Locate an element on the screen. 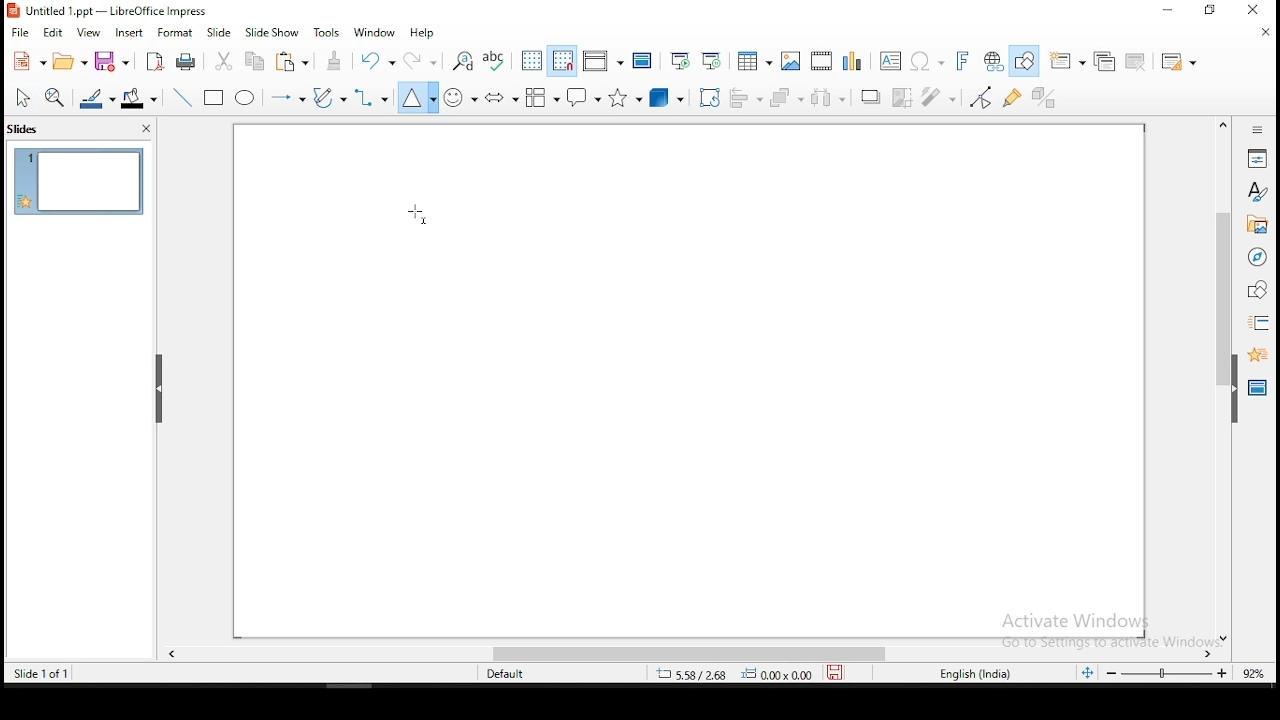  line is located at coordinates (185, 96).